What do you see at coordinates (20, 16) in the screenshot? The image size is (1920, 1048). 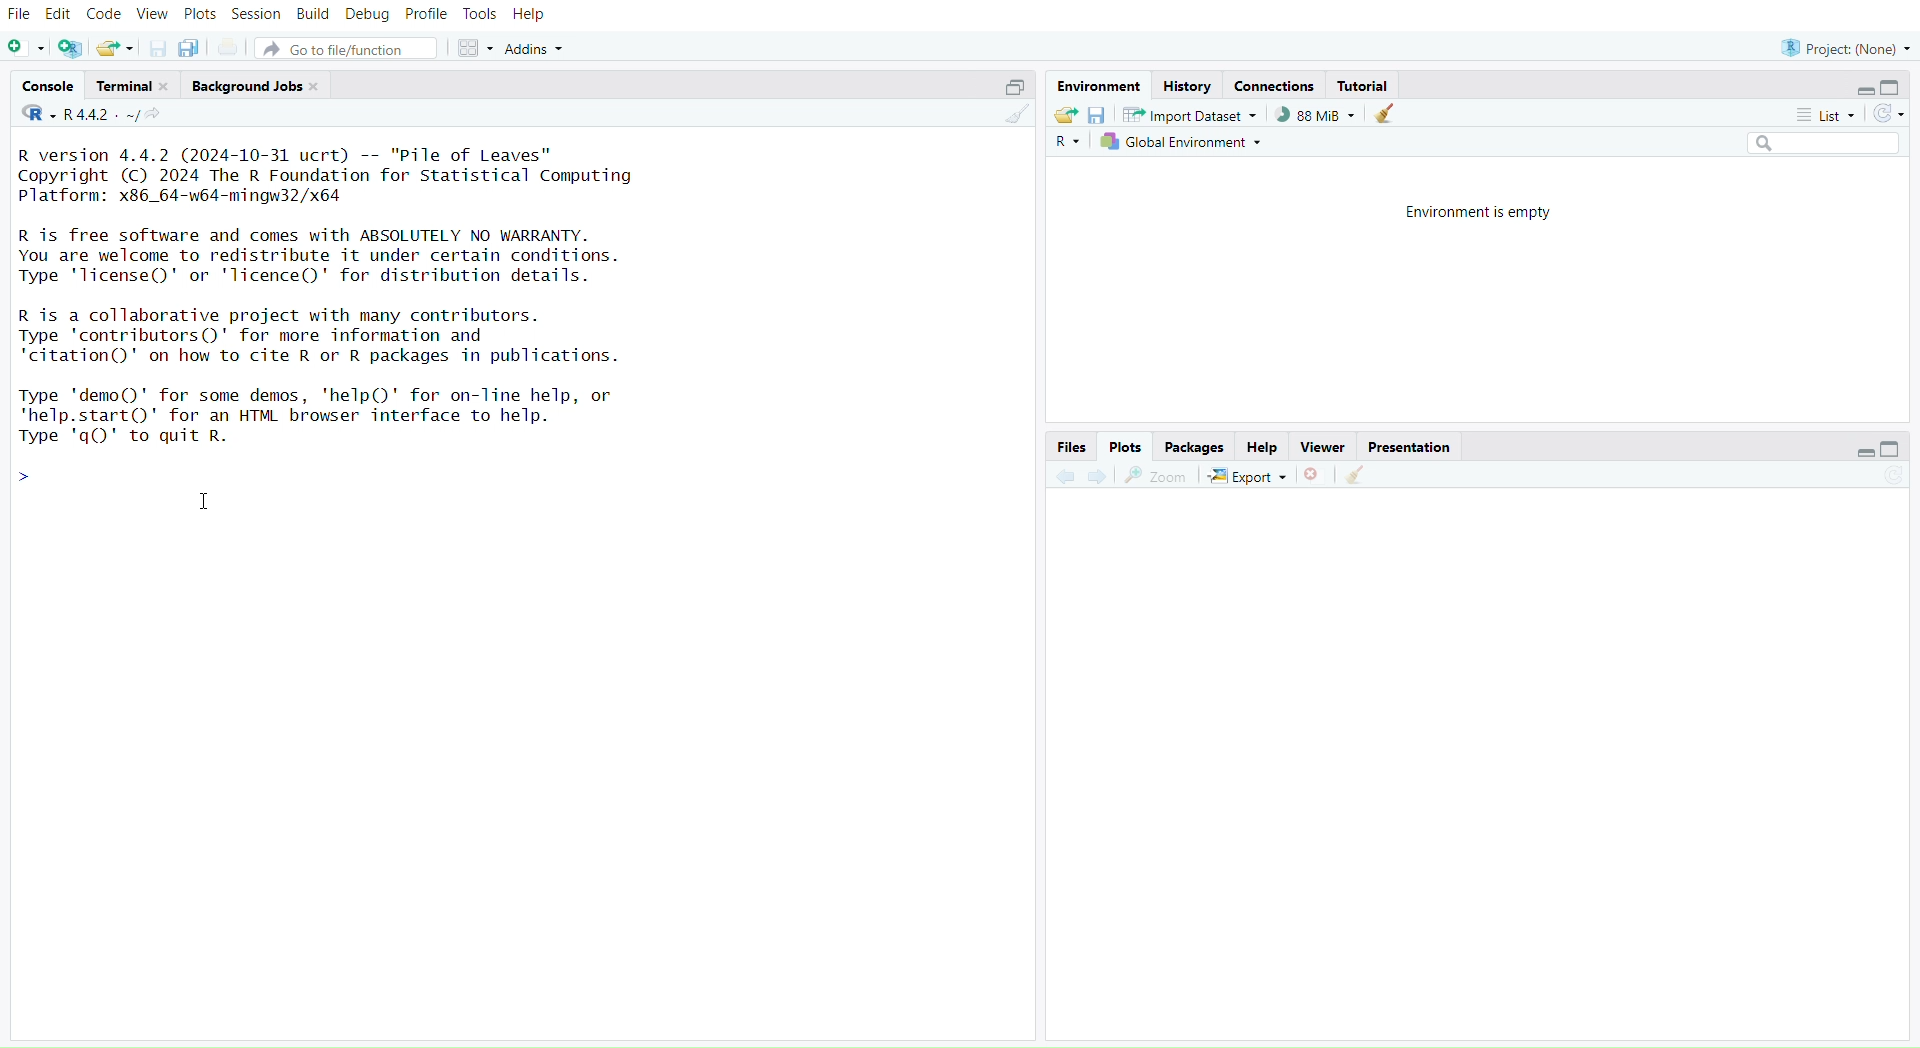 I see `file` at bounding box center [20, 16].